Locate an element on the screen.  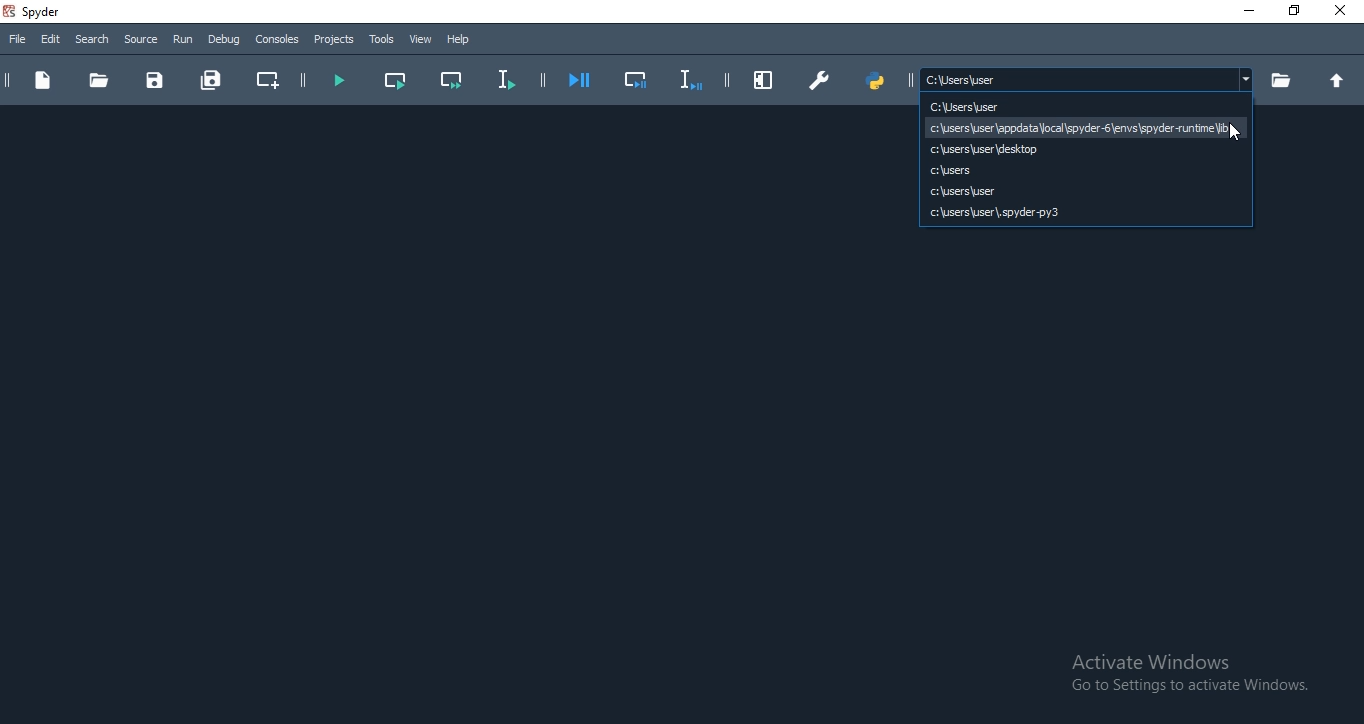
View is located at coordinates (422, 39).